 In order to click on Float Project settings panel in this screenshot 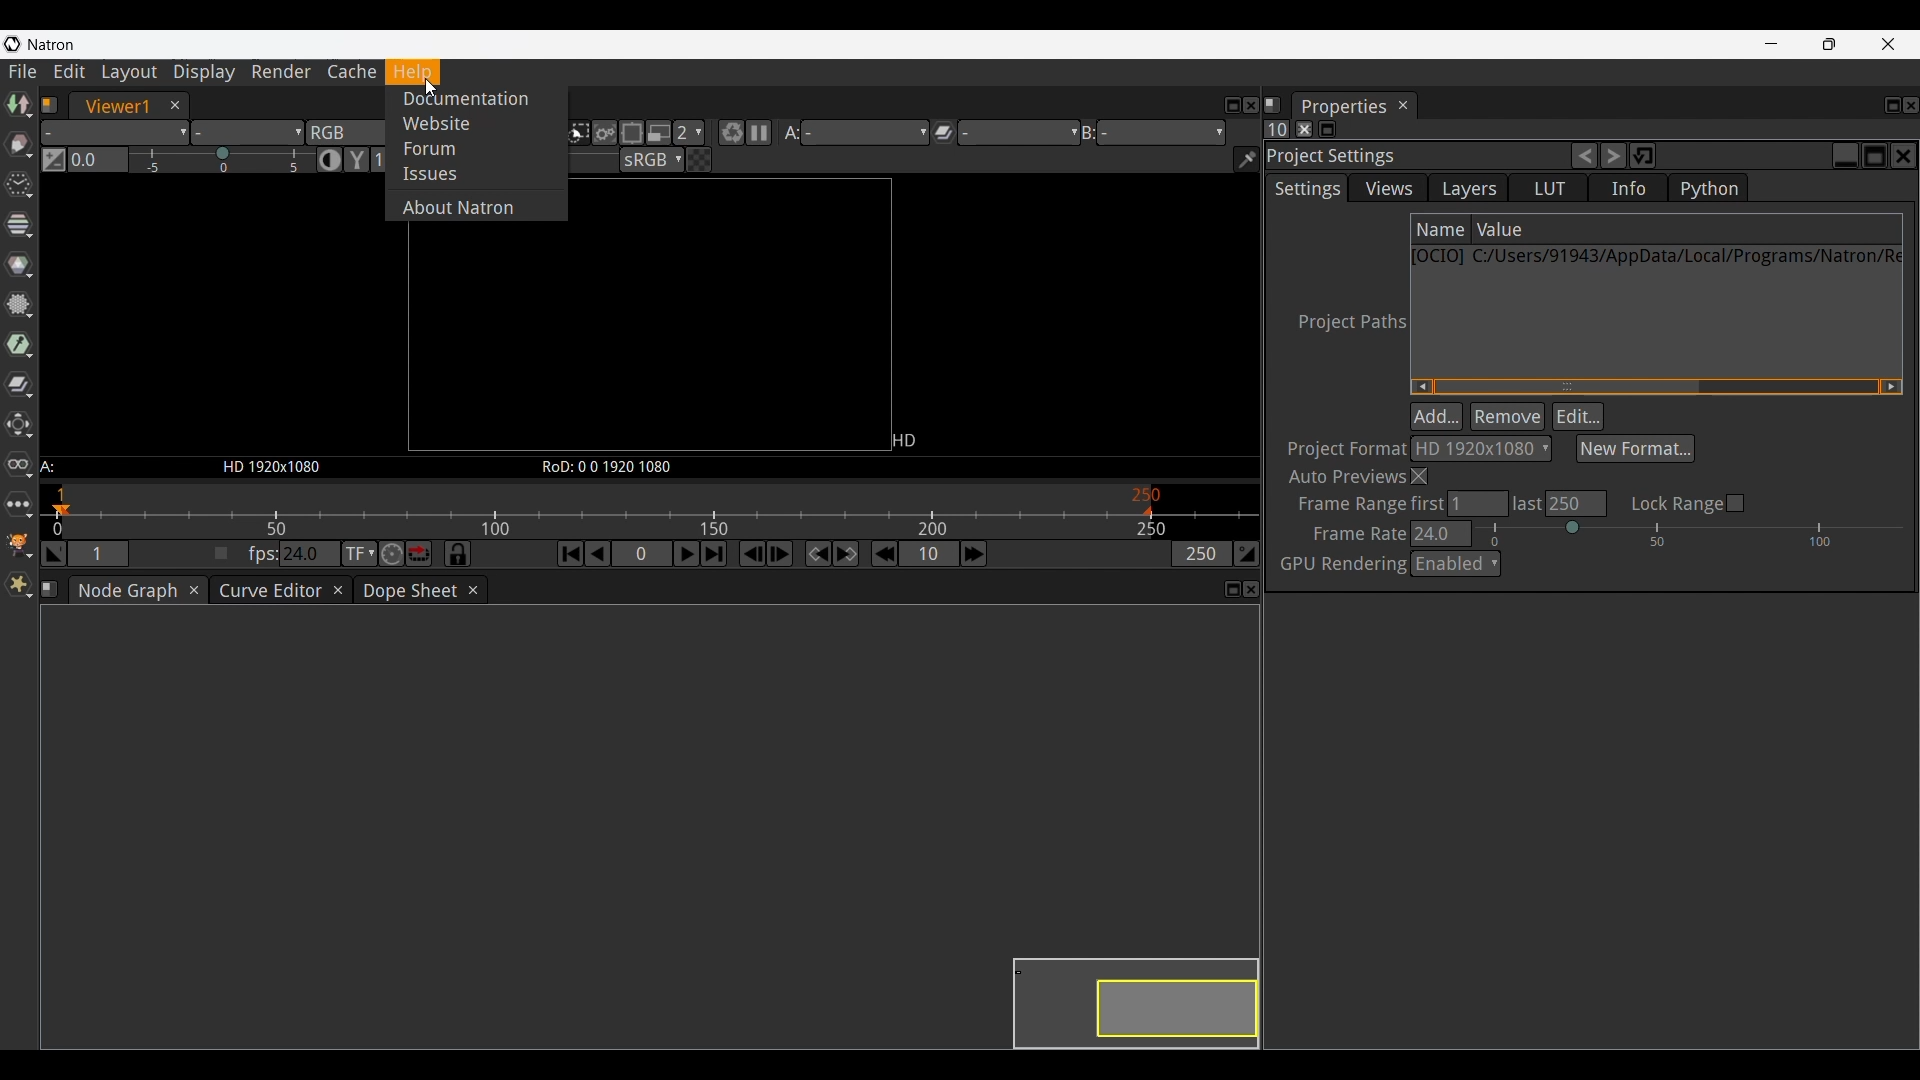, I will do `click(1875, 155)`.